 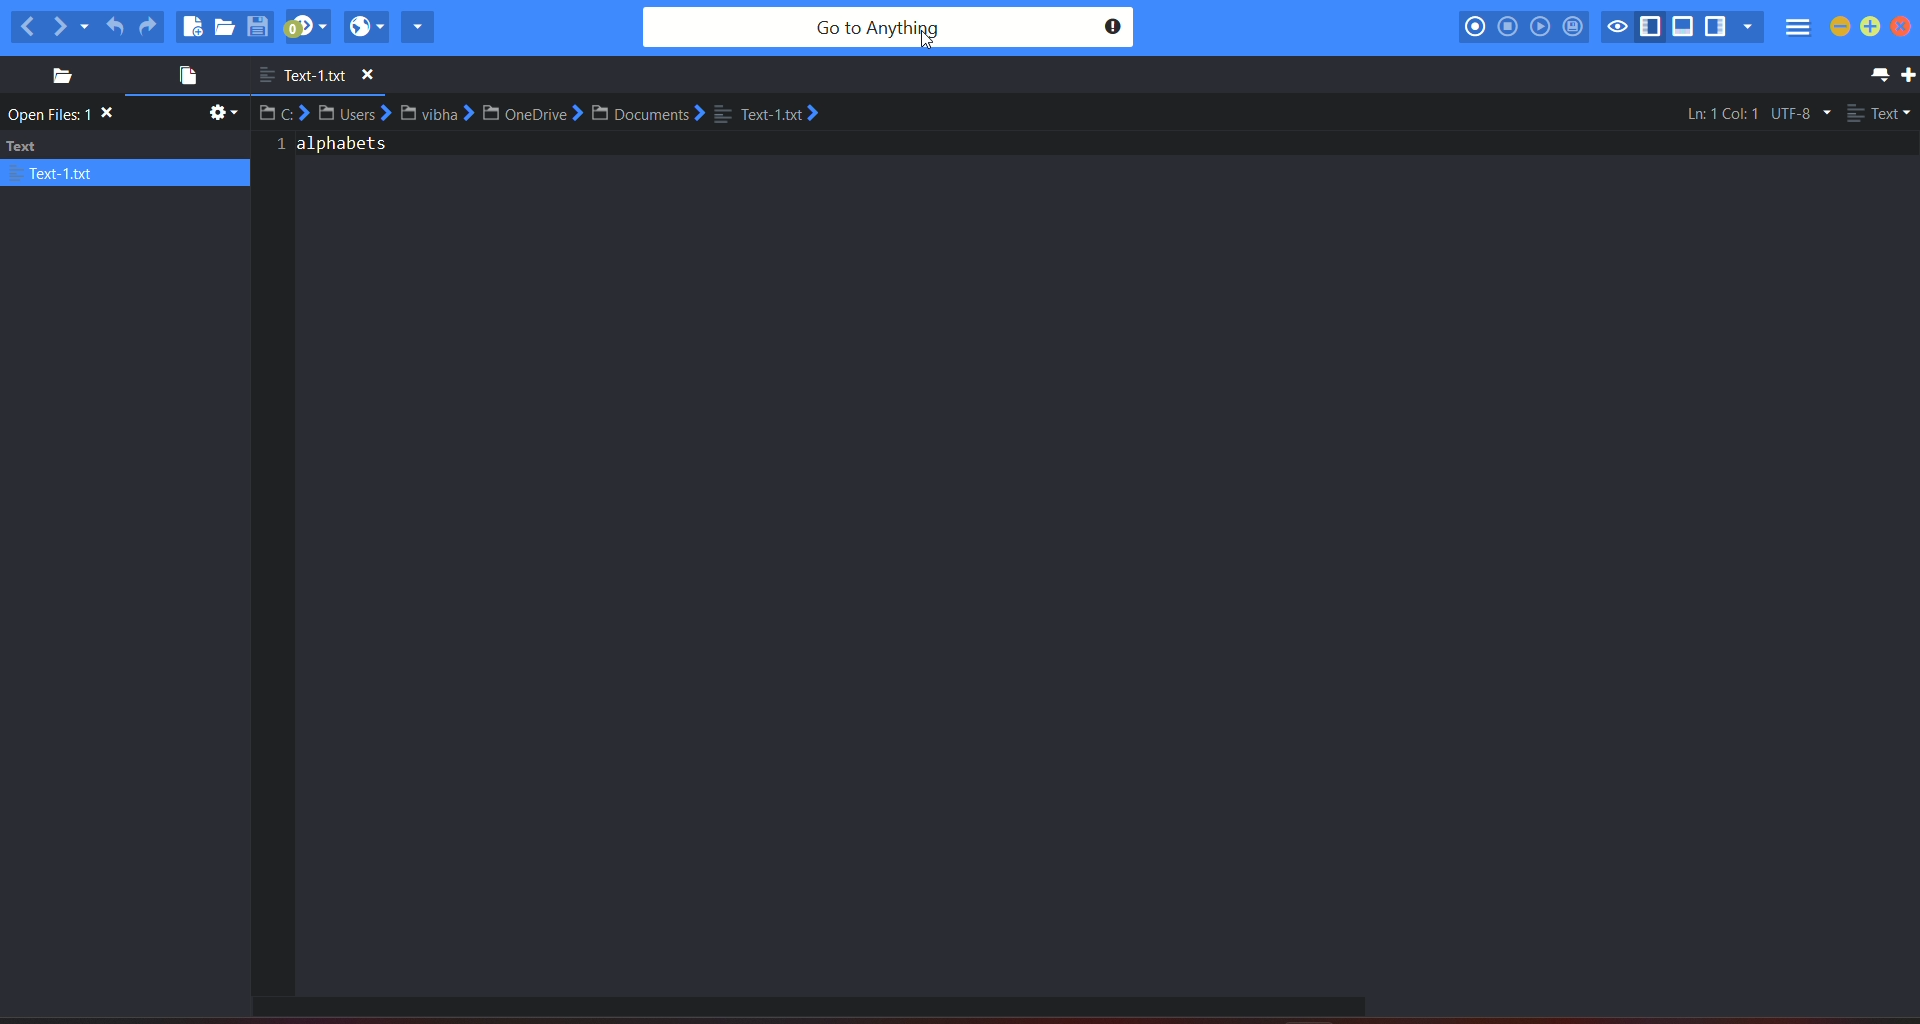 I want to click on show specific sidebar, so click(x=1747, y=27).